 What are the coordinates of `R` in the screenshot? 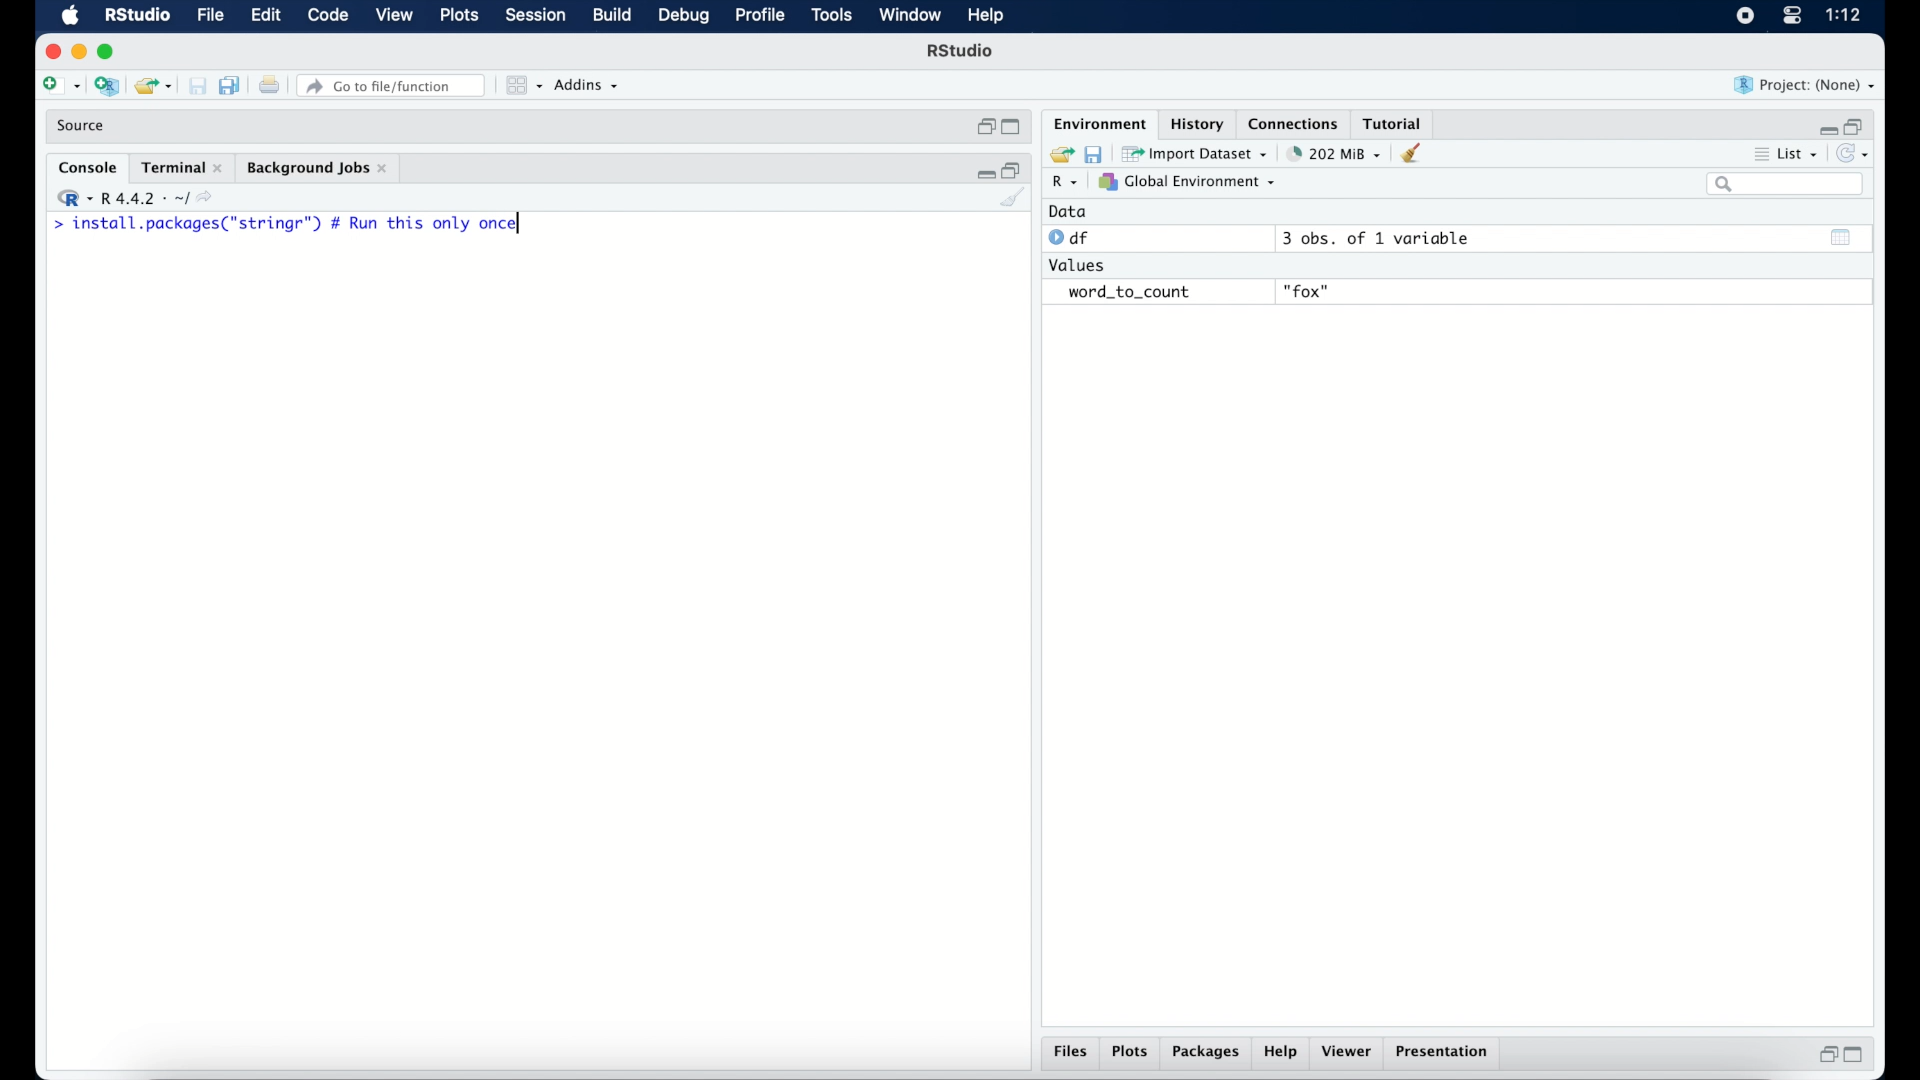 It's located at (1066, 183).